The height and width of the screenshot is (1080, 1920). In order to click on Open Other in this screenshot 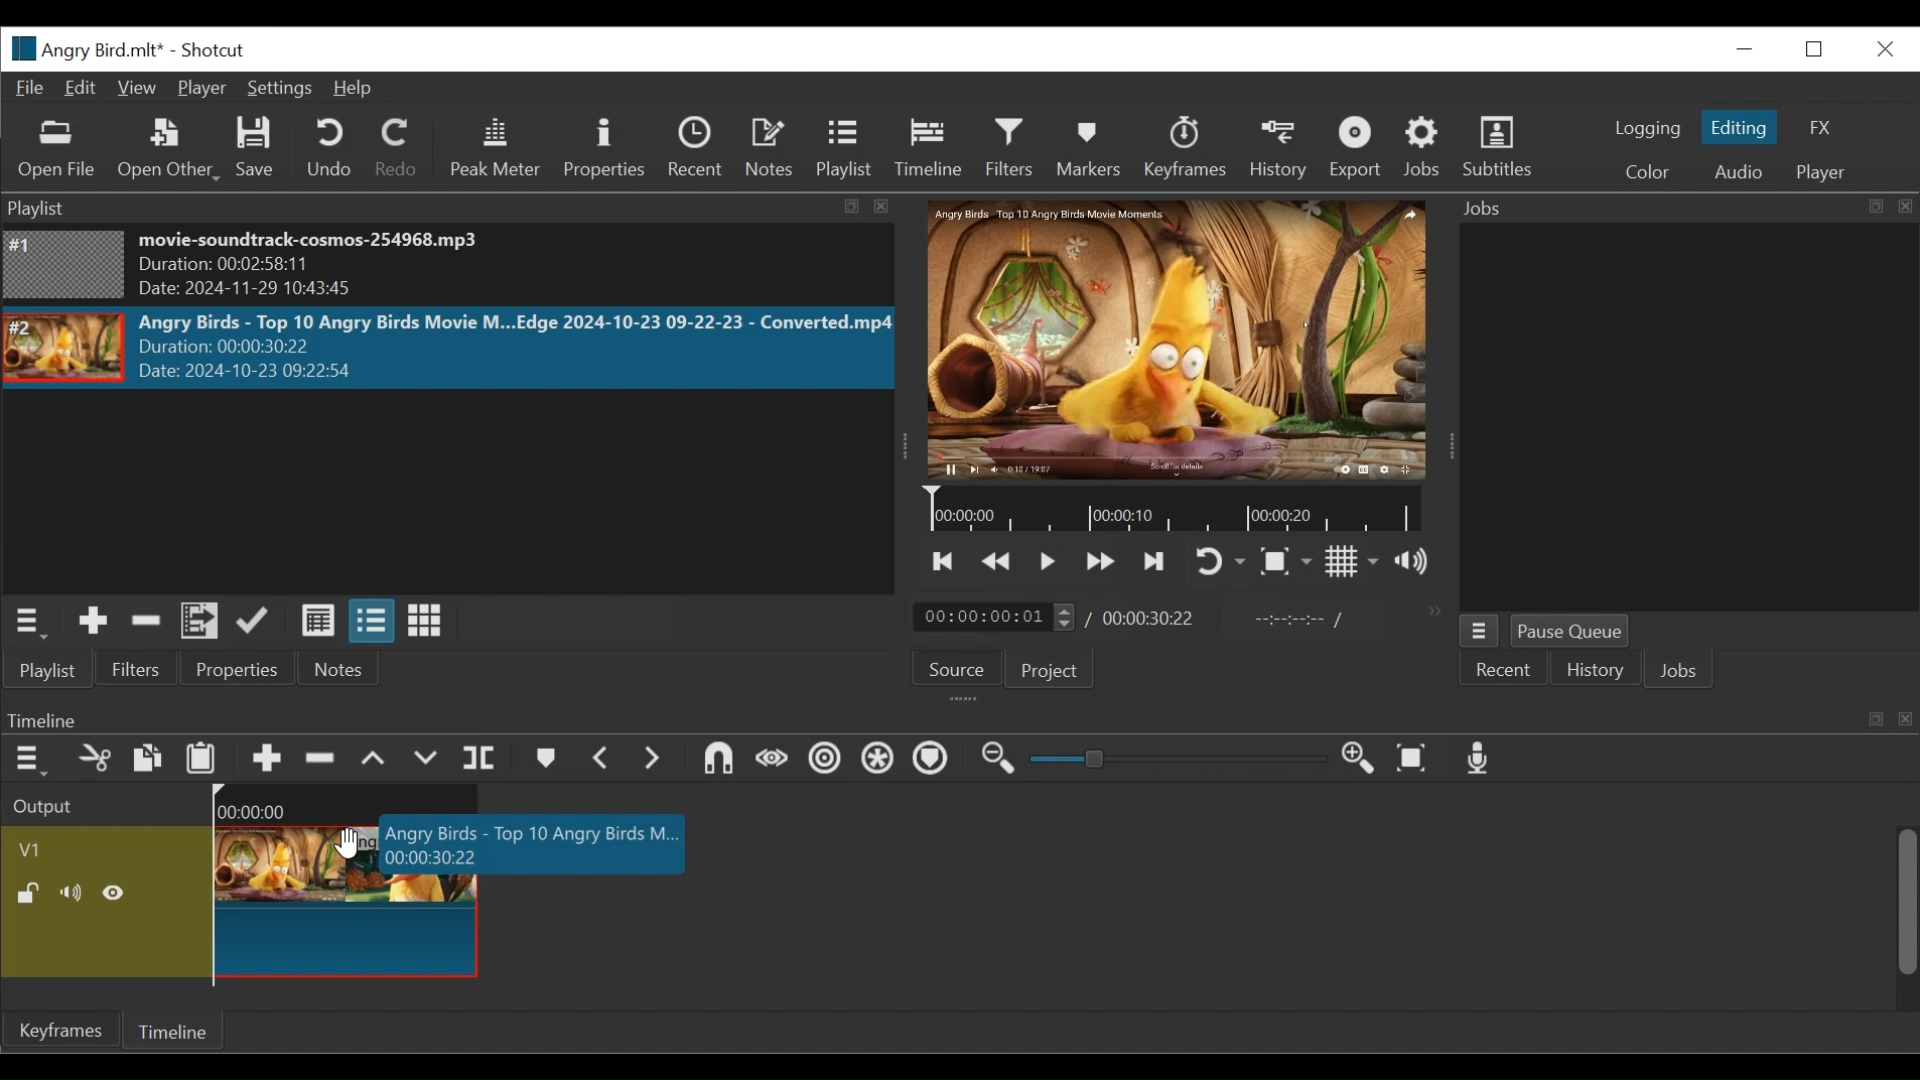, I will do `click(169, 150)`.